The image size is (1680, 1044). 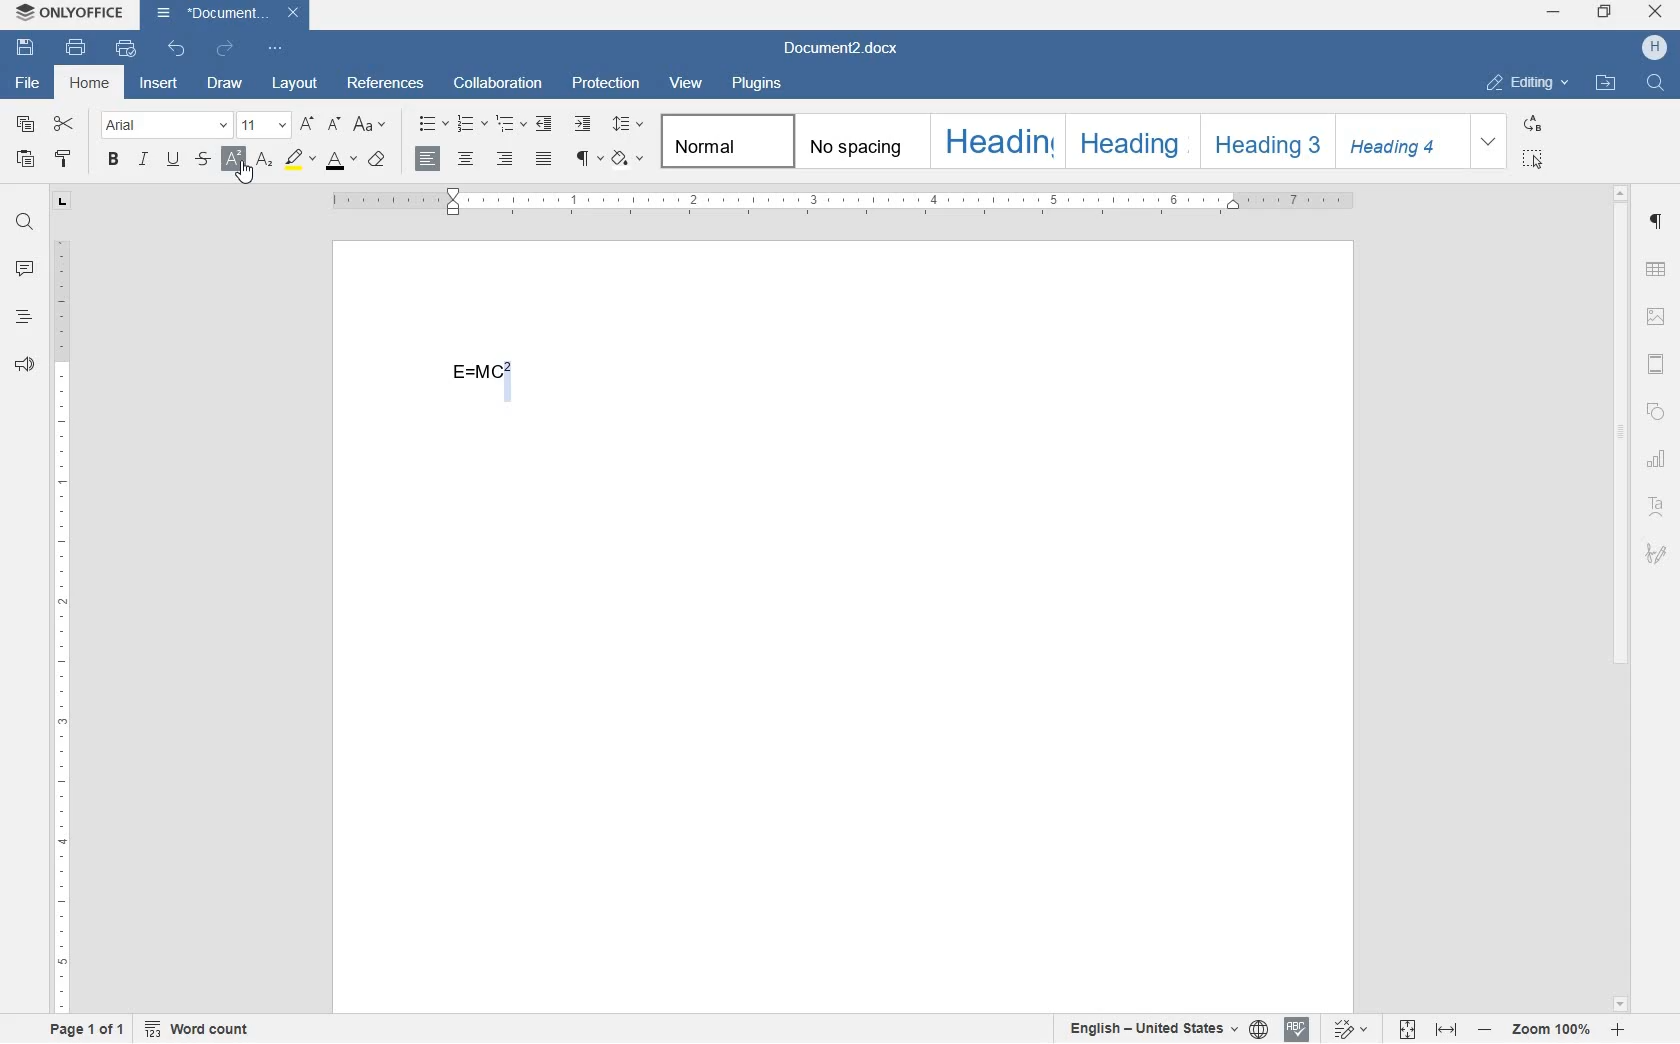 I want to click on Heading 3, so click(x=1264, y=139).